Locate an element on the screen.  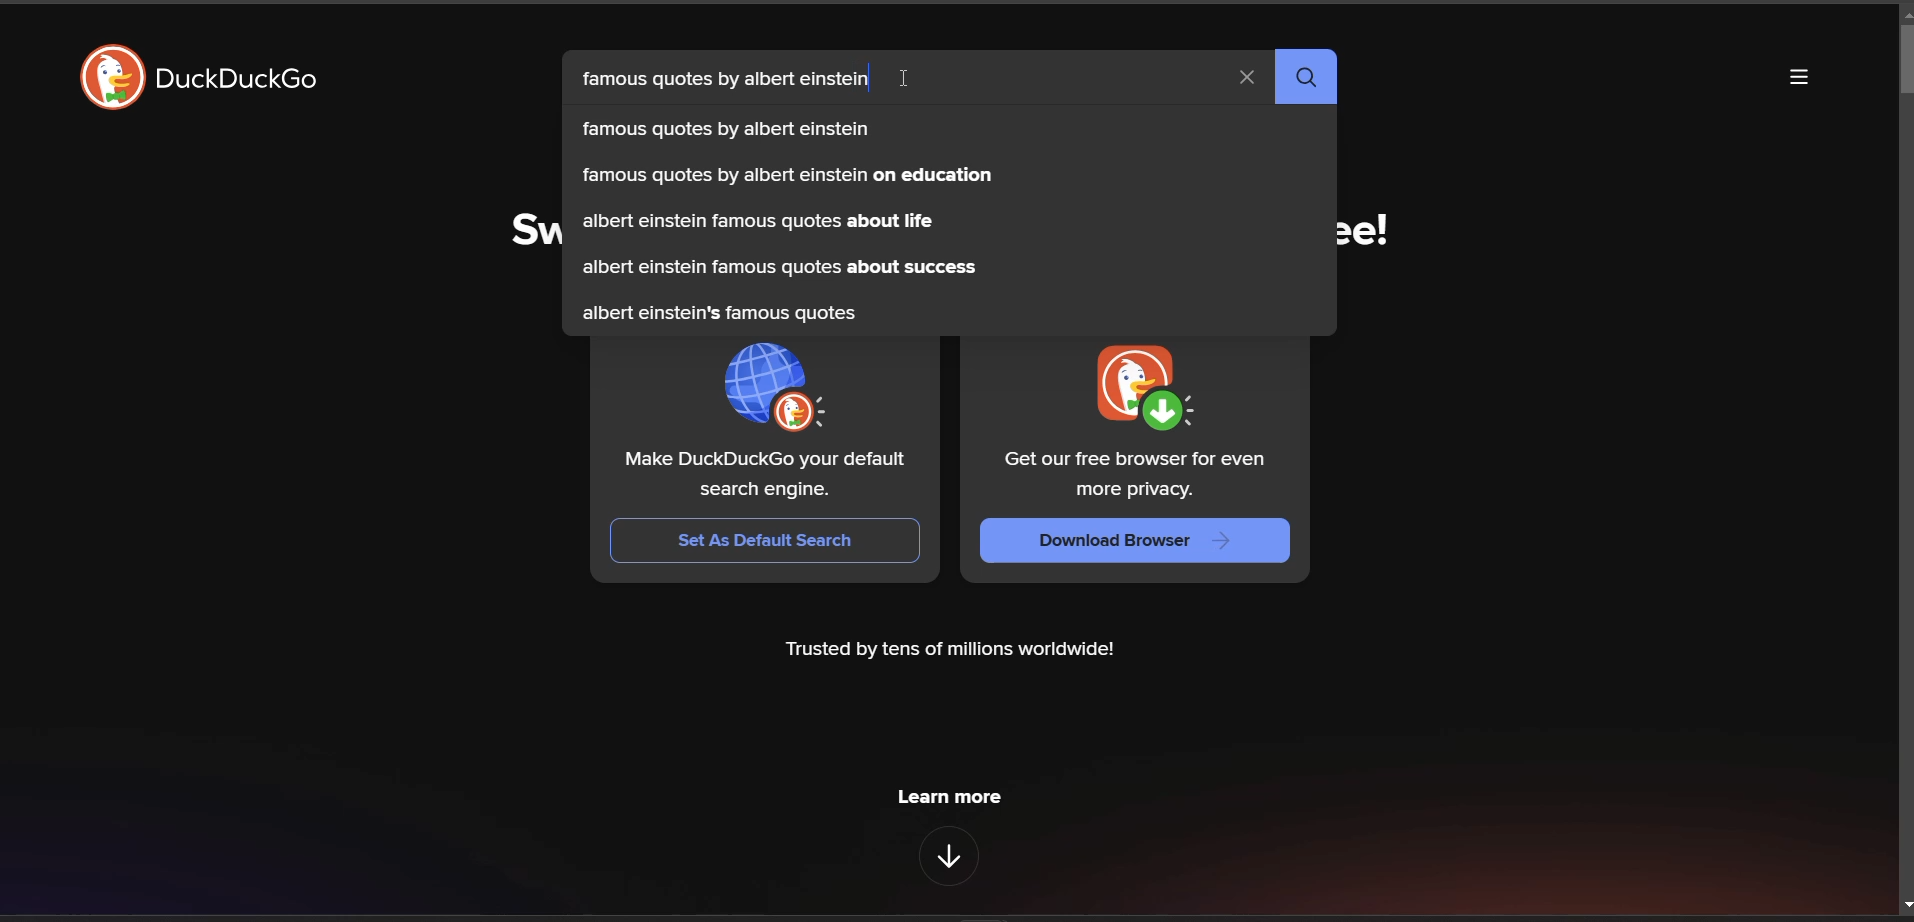
cursor is located at coordinates (911, 76).